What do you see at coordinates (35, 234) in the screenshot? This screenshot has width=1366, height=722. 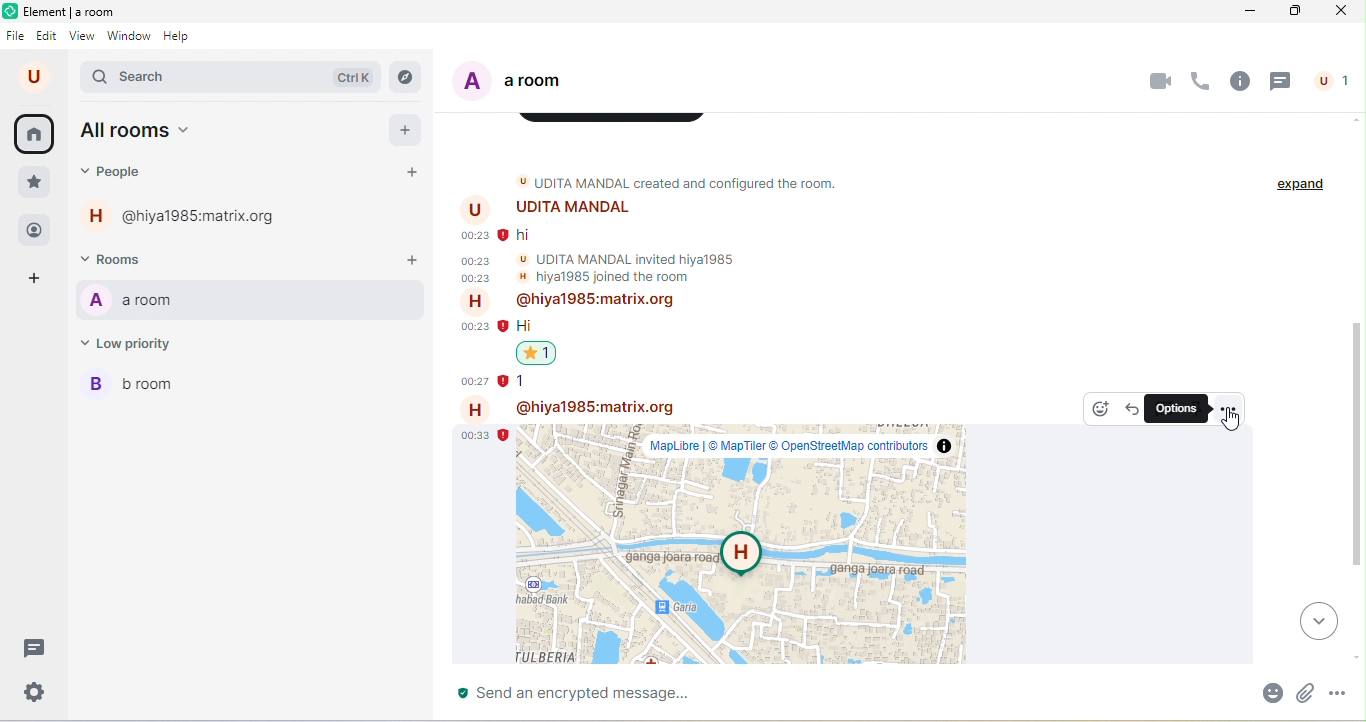 I see `people` at bounding box center [35, 234].